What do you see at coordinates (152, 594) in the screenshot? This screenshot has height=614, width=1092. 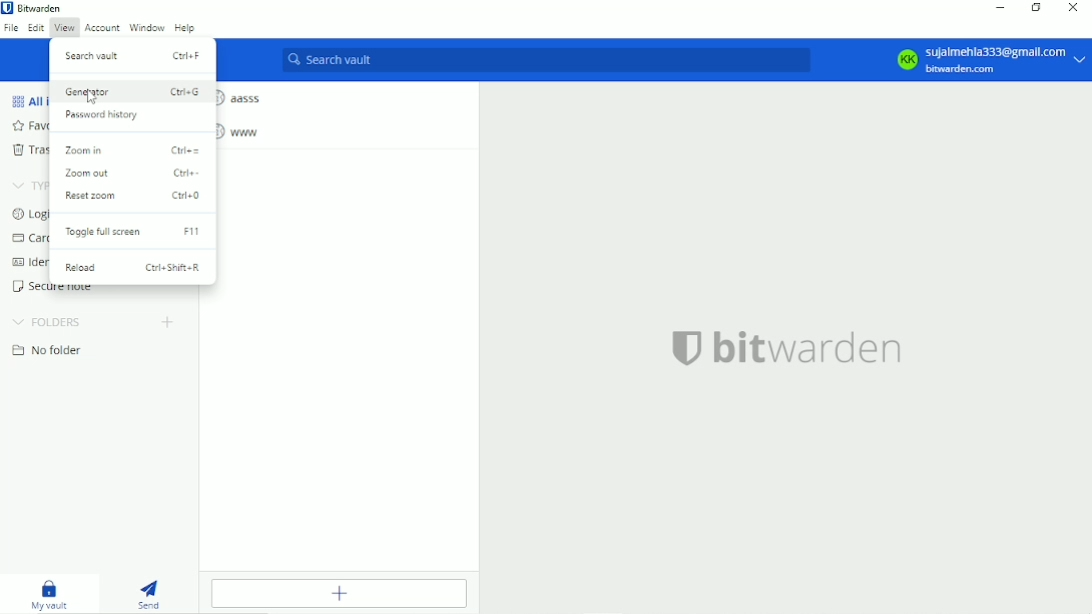 I see `Send` at bounding box center [152, 594].